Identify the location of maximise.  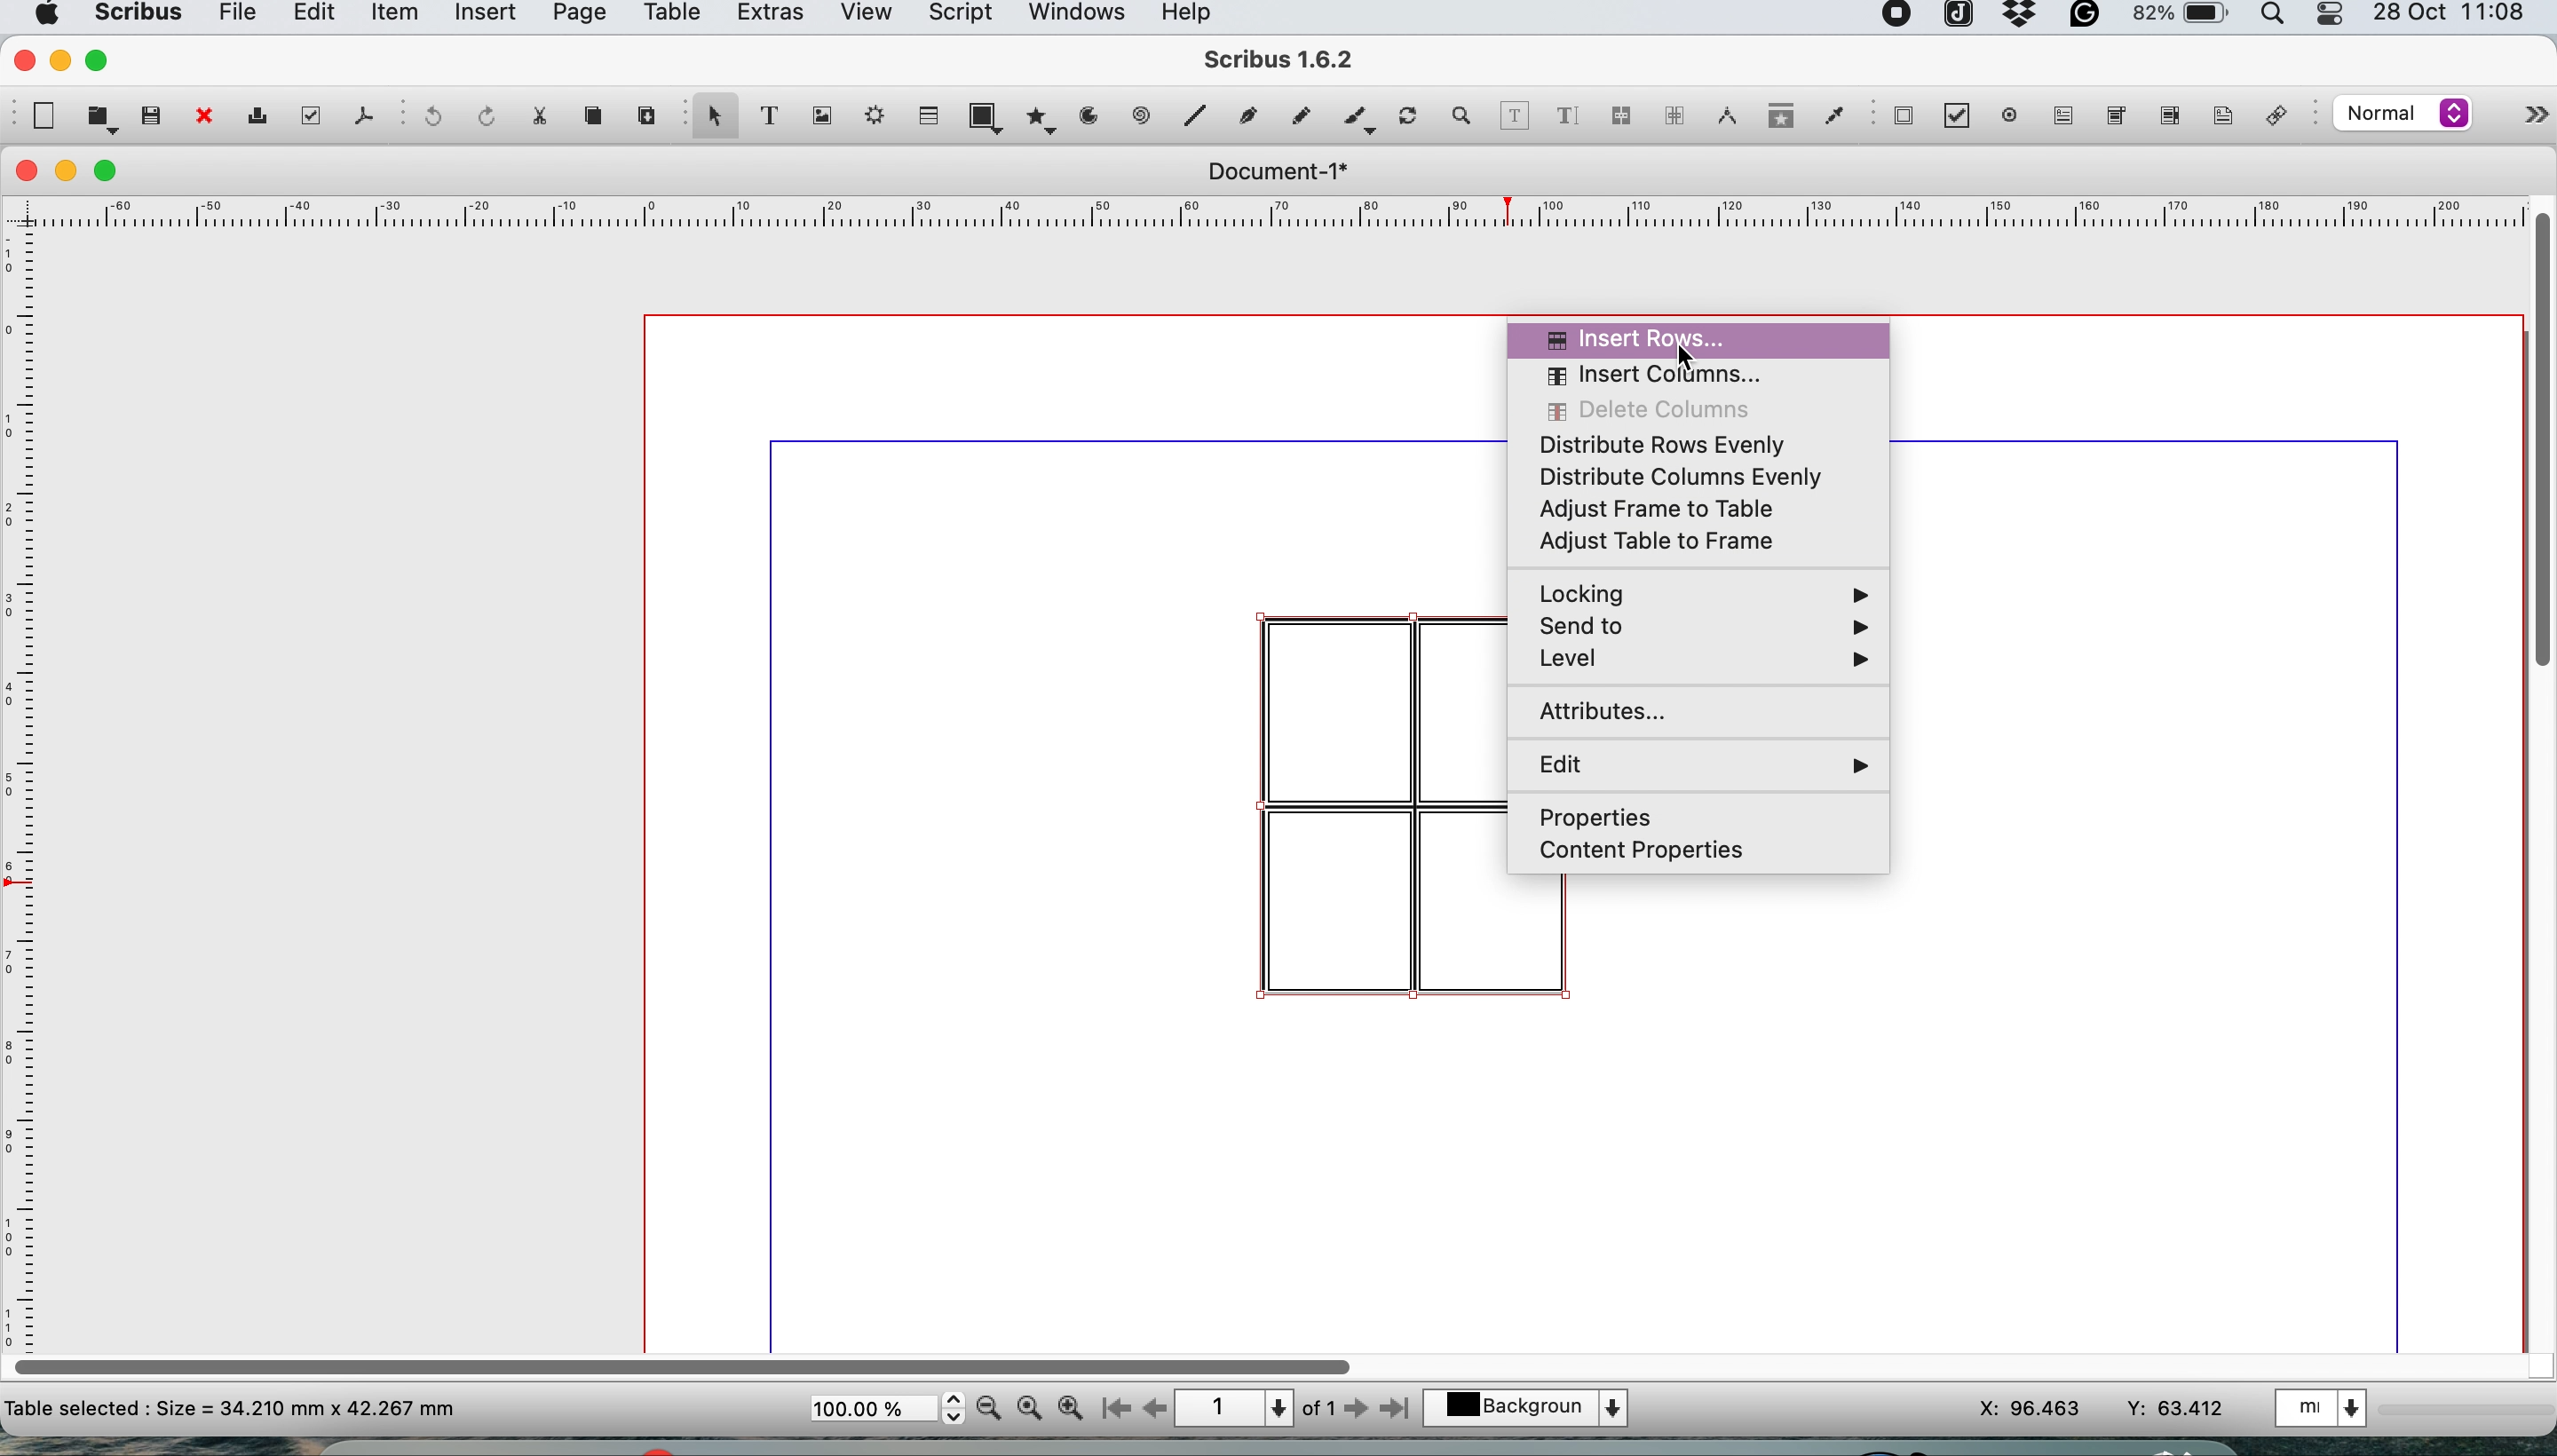
(113, 172).